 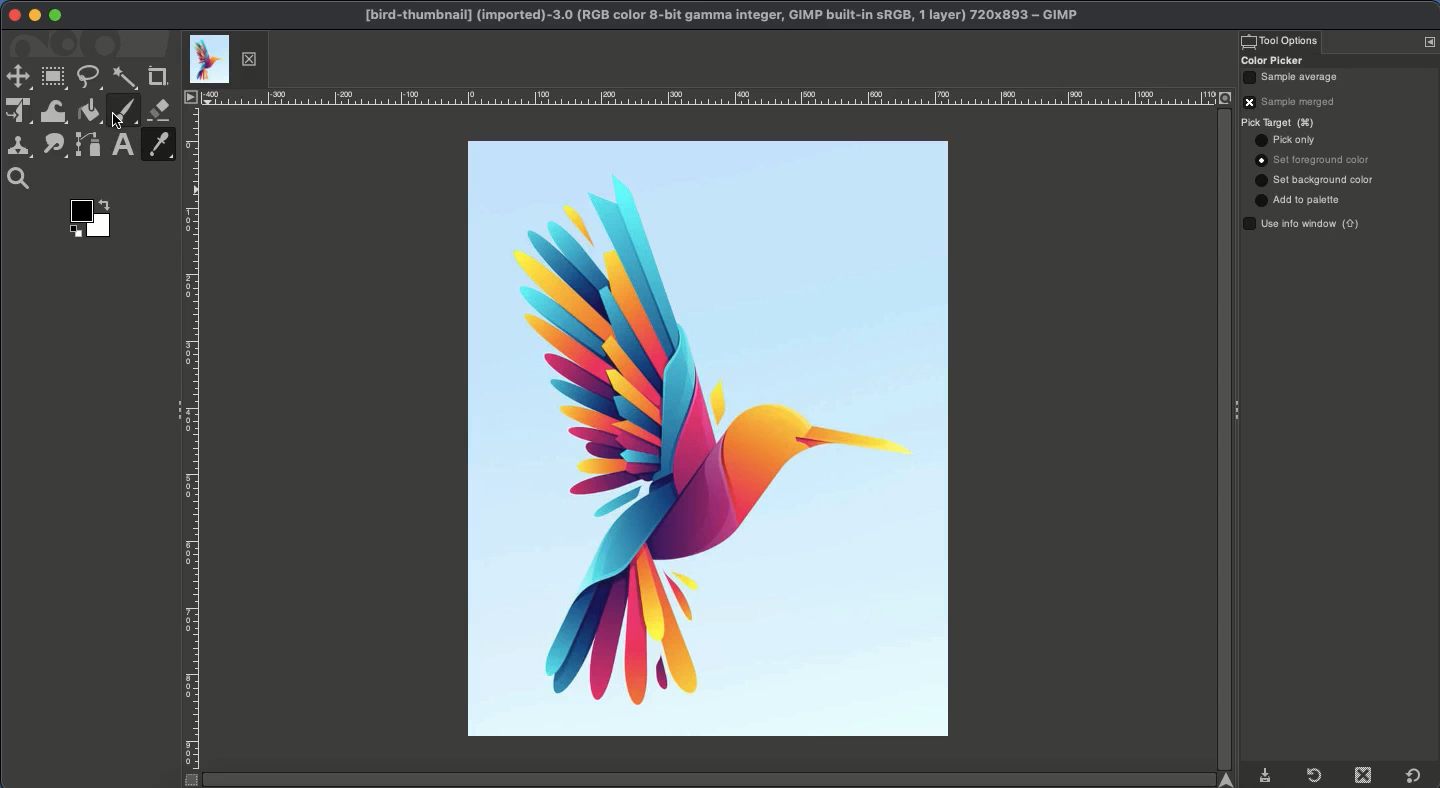 I want to click on Path, so click(x=89, y=146).